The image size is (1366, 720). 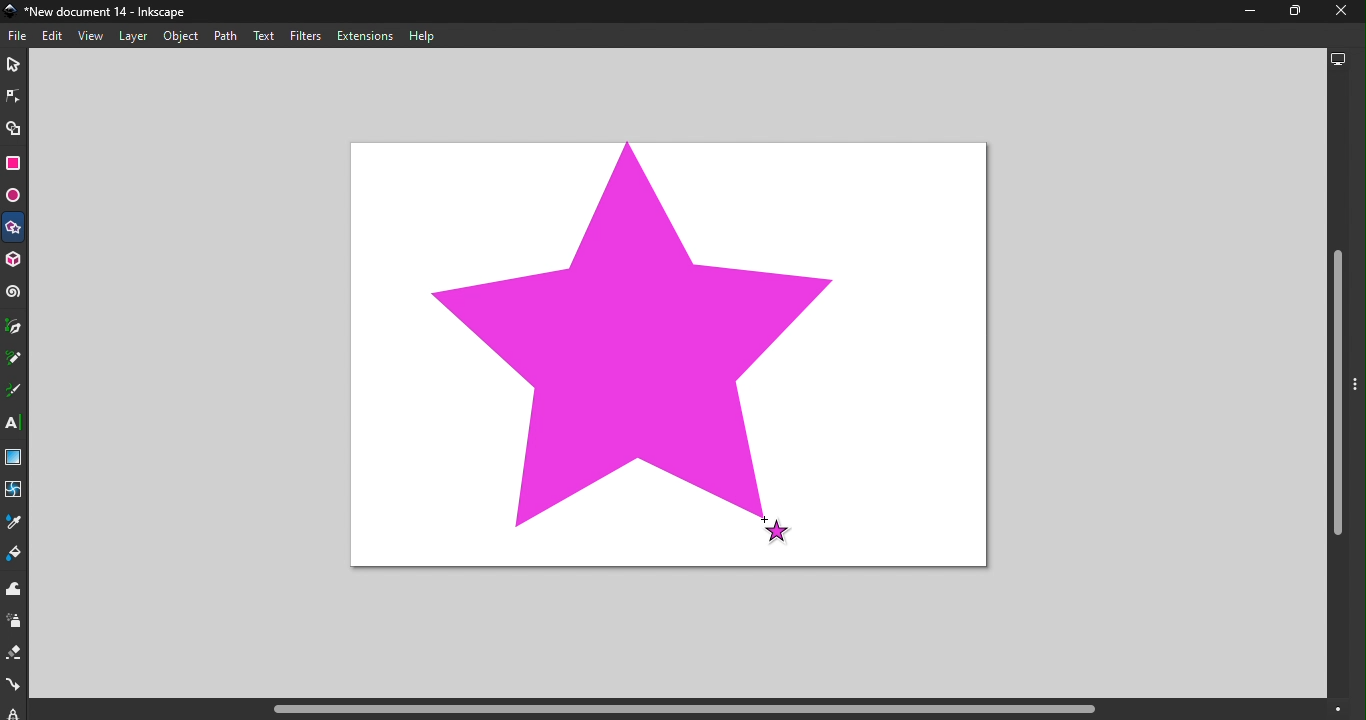 What do you see at coordinates (102, 13) in the screenshot?
I see `File name` at bounding box center [102, 13].